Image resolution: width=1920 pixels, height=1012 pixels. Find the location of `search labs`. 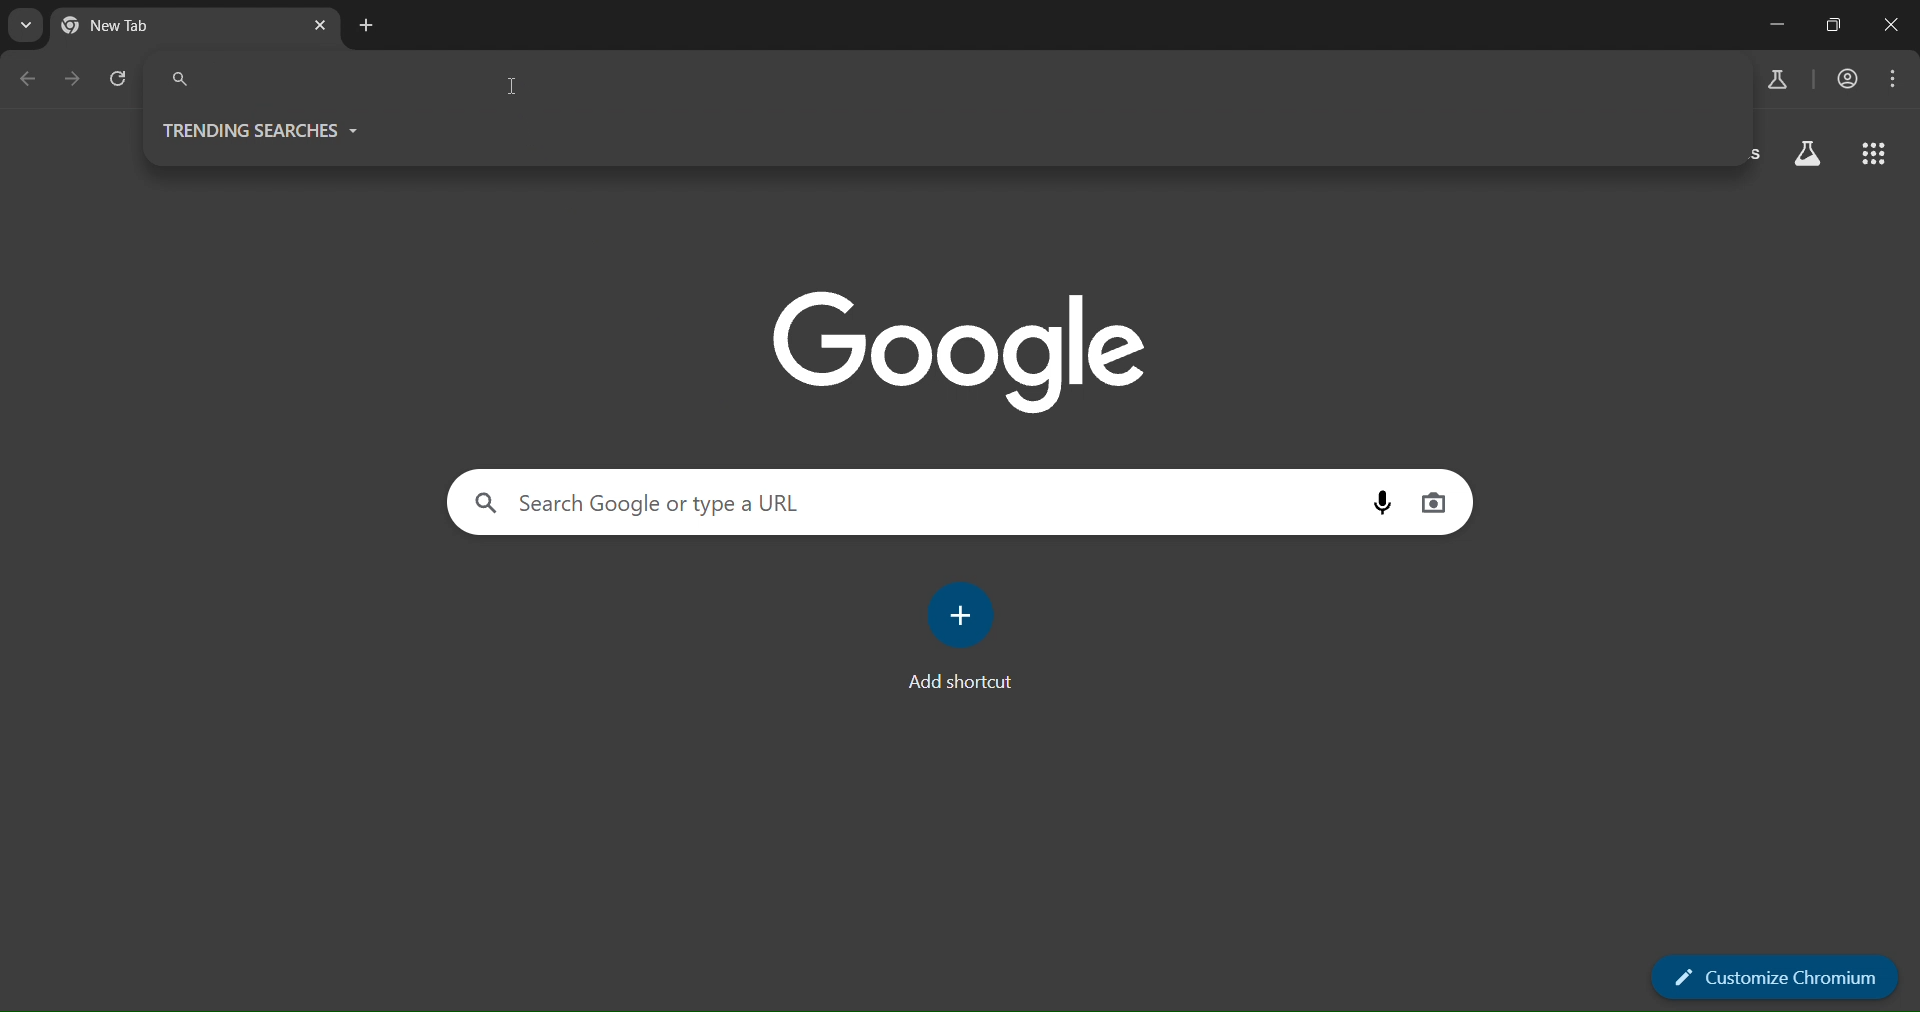

search labs is located at coordinates (1776, 81).